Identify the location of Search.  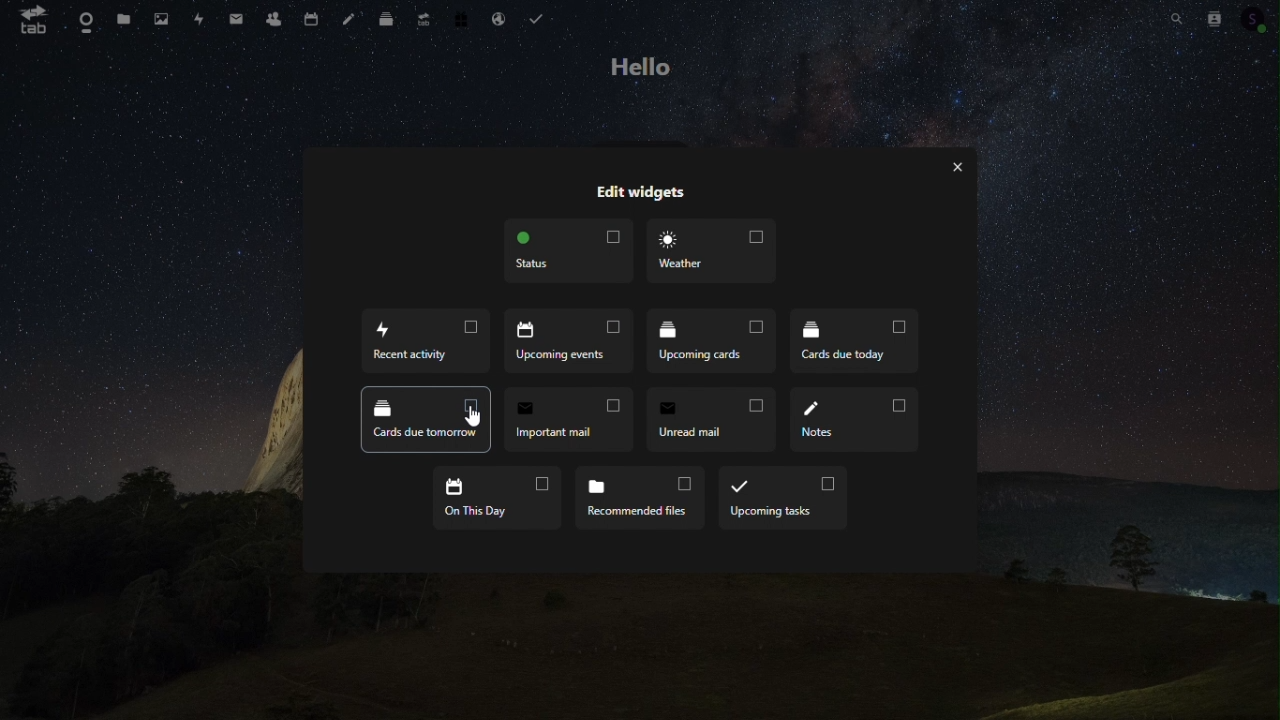
(1170, 17).